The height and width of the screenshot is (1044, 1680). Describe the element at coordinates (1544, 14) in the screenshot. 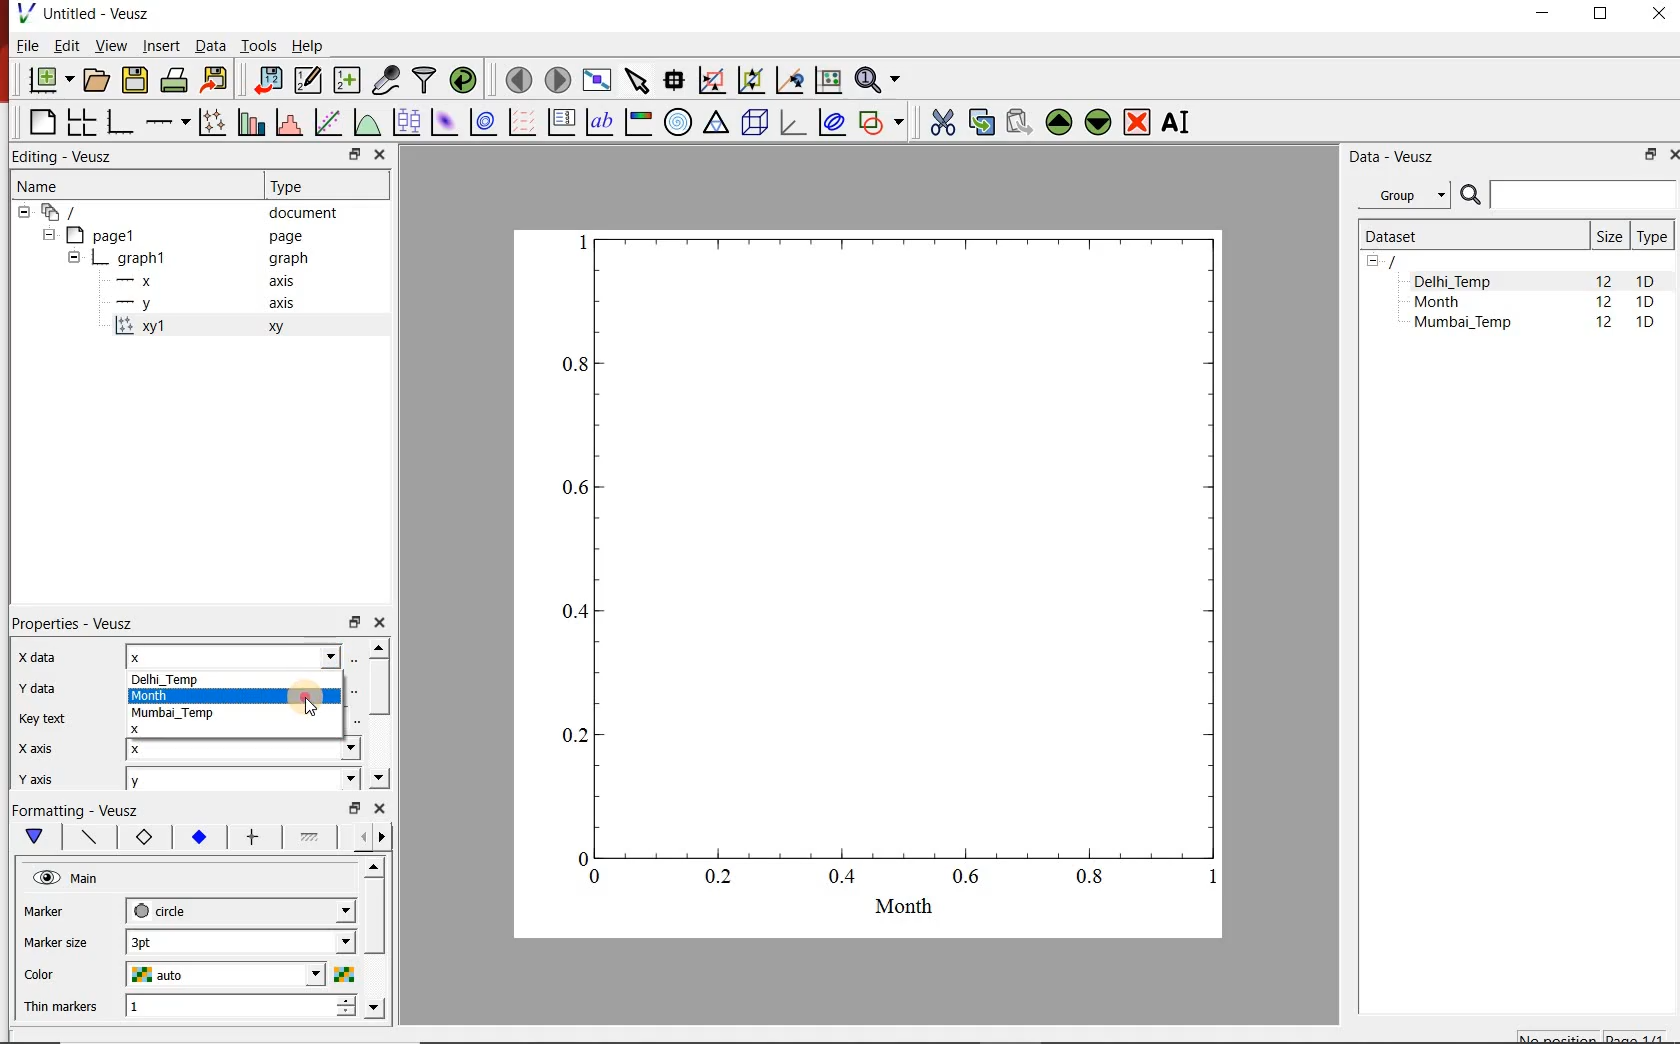

I see `MINIMIZE` at that location.